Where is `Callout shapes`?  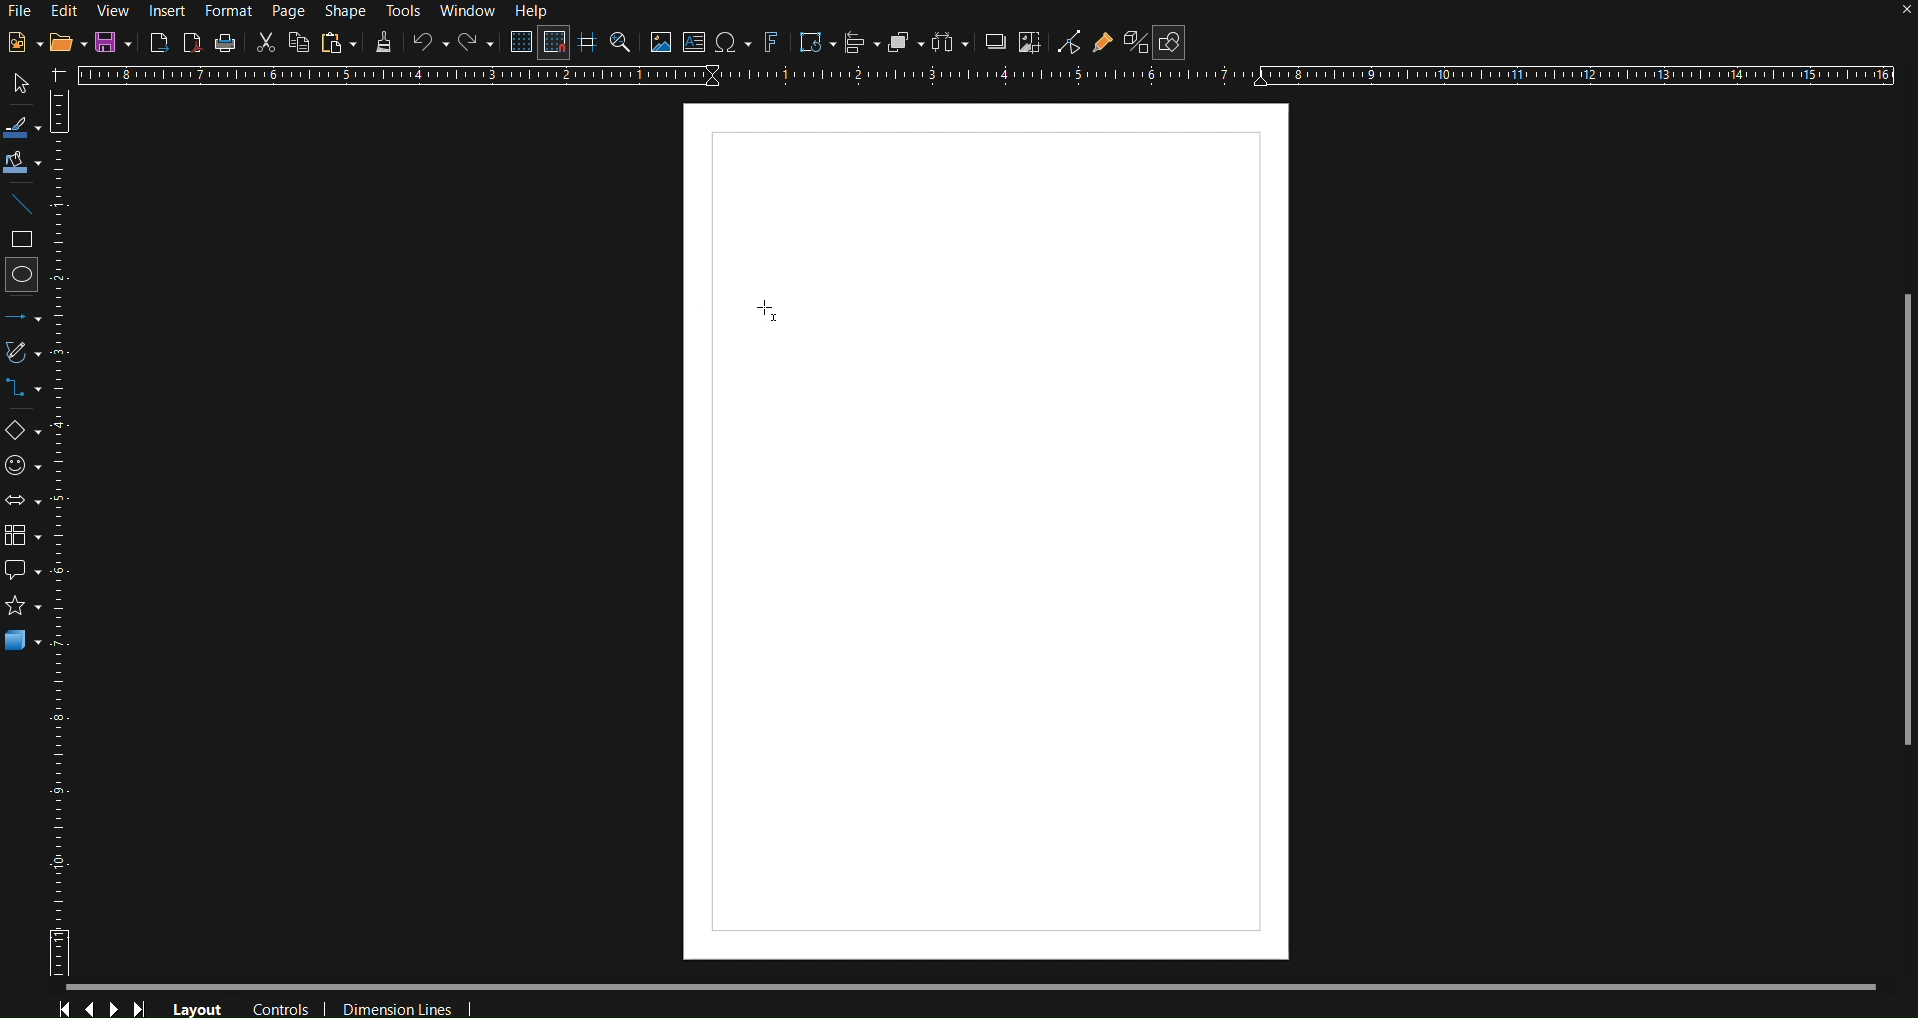 Callout shapes is located at coordinates (22, 571).